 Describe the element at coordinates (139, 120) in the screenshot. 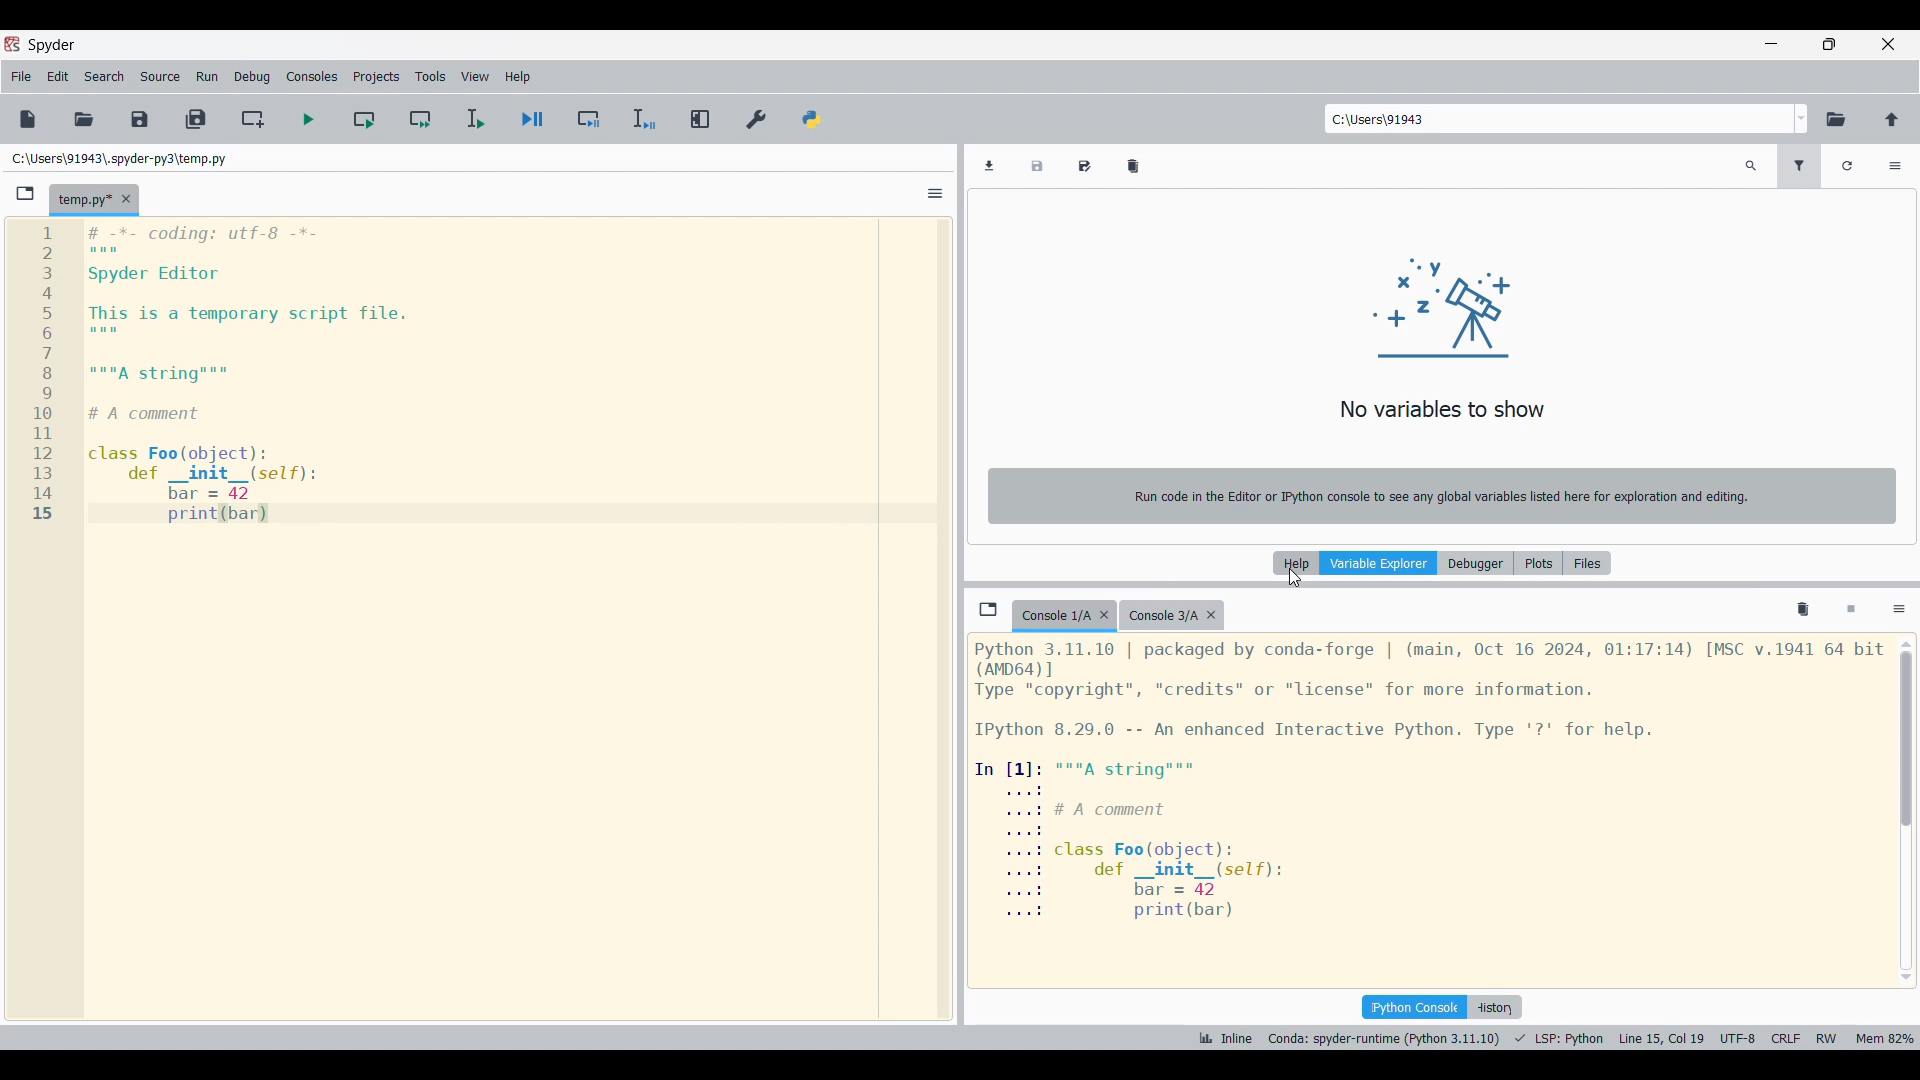

I see `Save file` at that location.